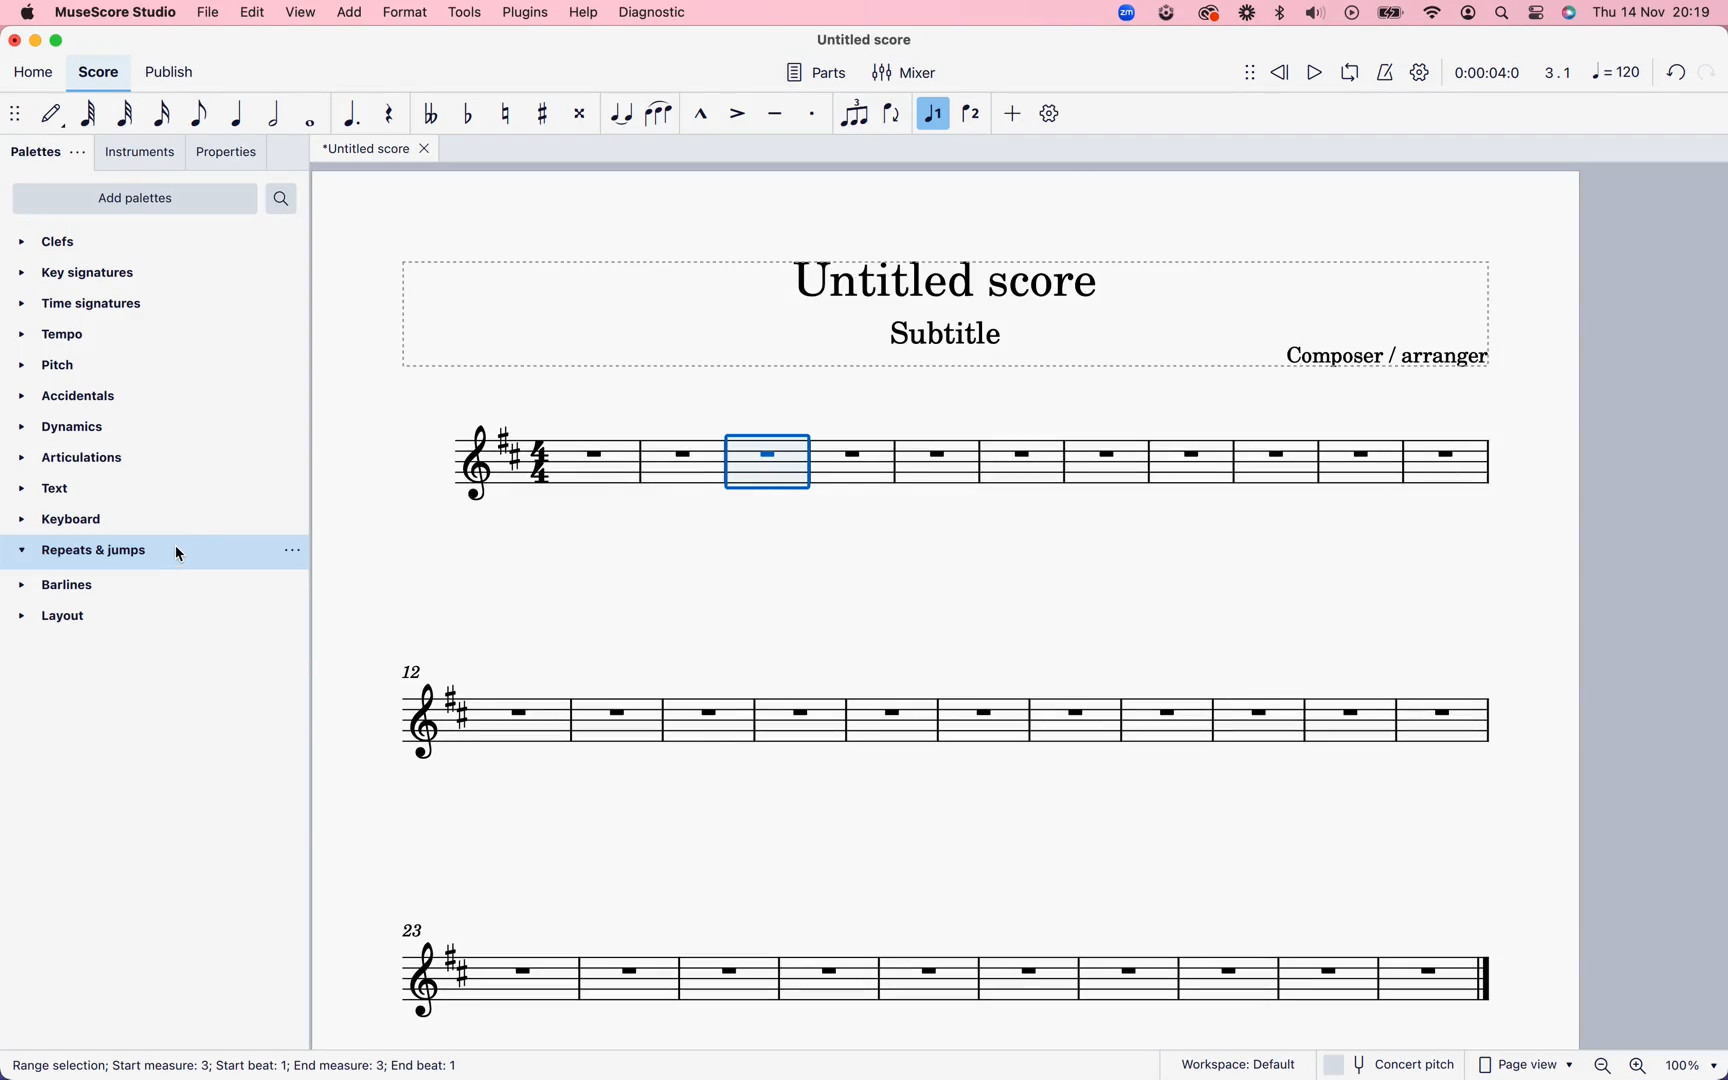 The image size is (1728, 1080). Describe the element at coordinates (1315, 70) in the screenshot. I see `play` at that location.